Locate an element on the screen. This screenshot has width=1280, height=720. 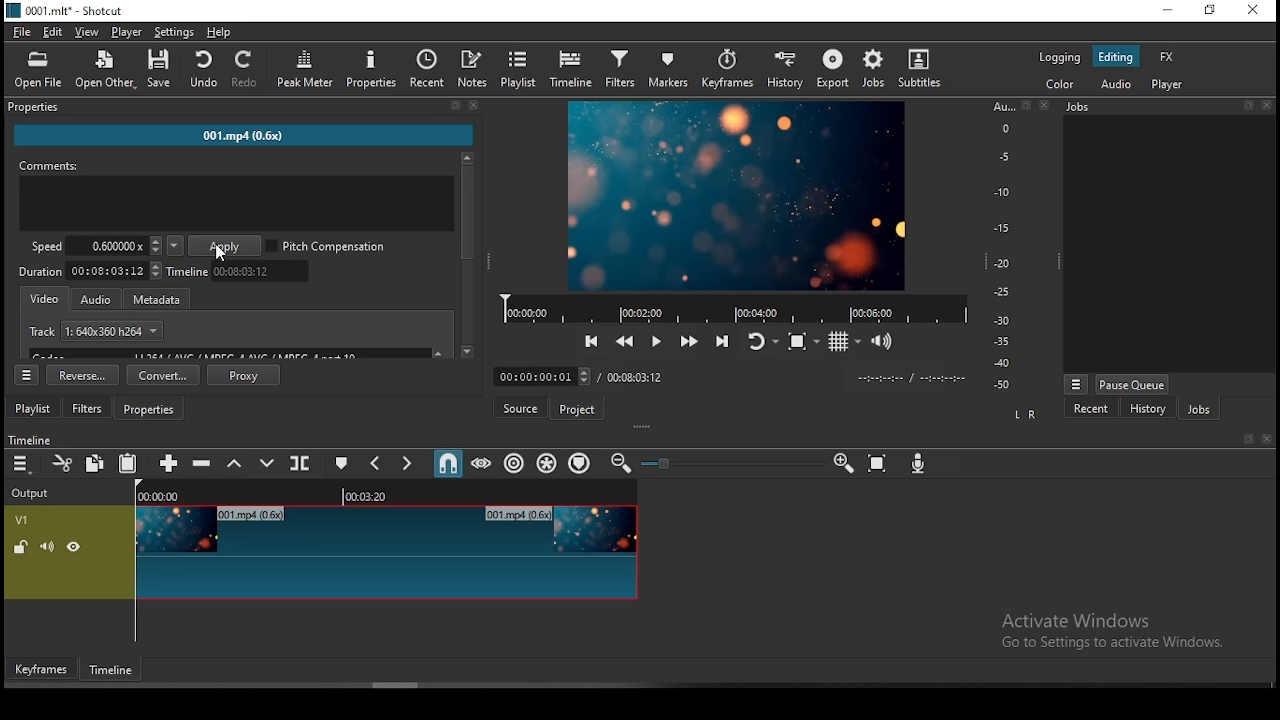
copy is located at coordinates (95, 465).